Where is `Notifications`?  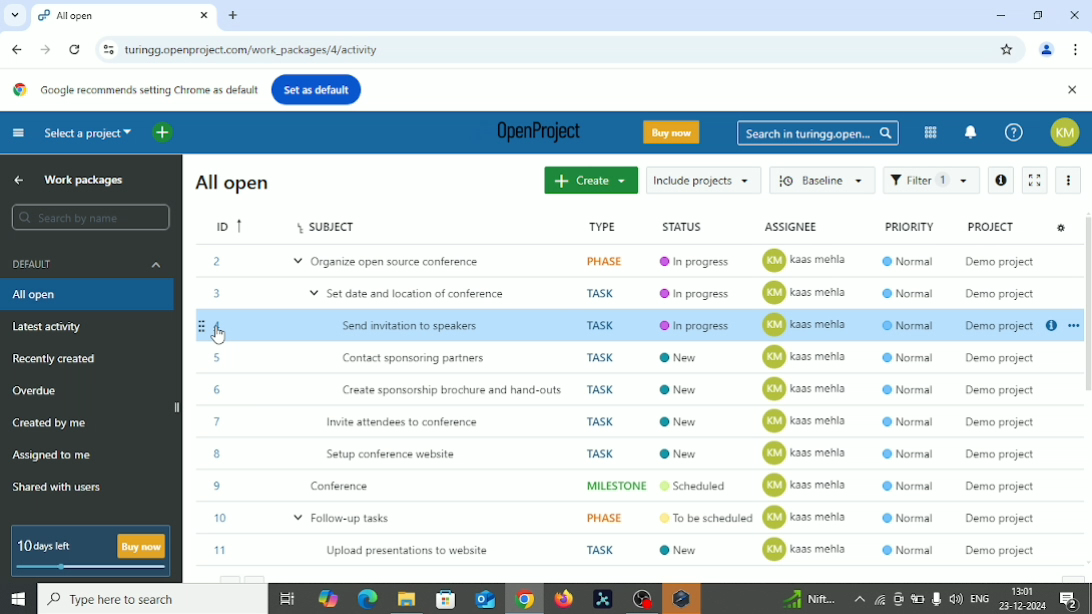
Notifications is located at coordinates (1075, 600).